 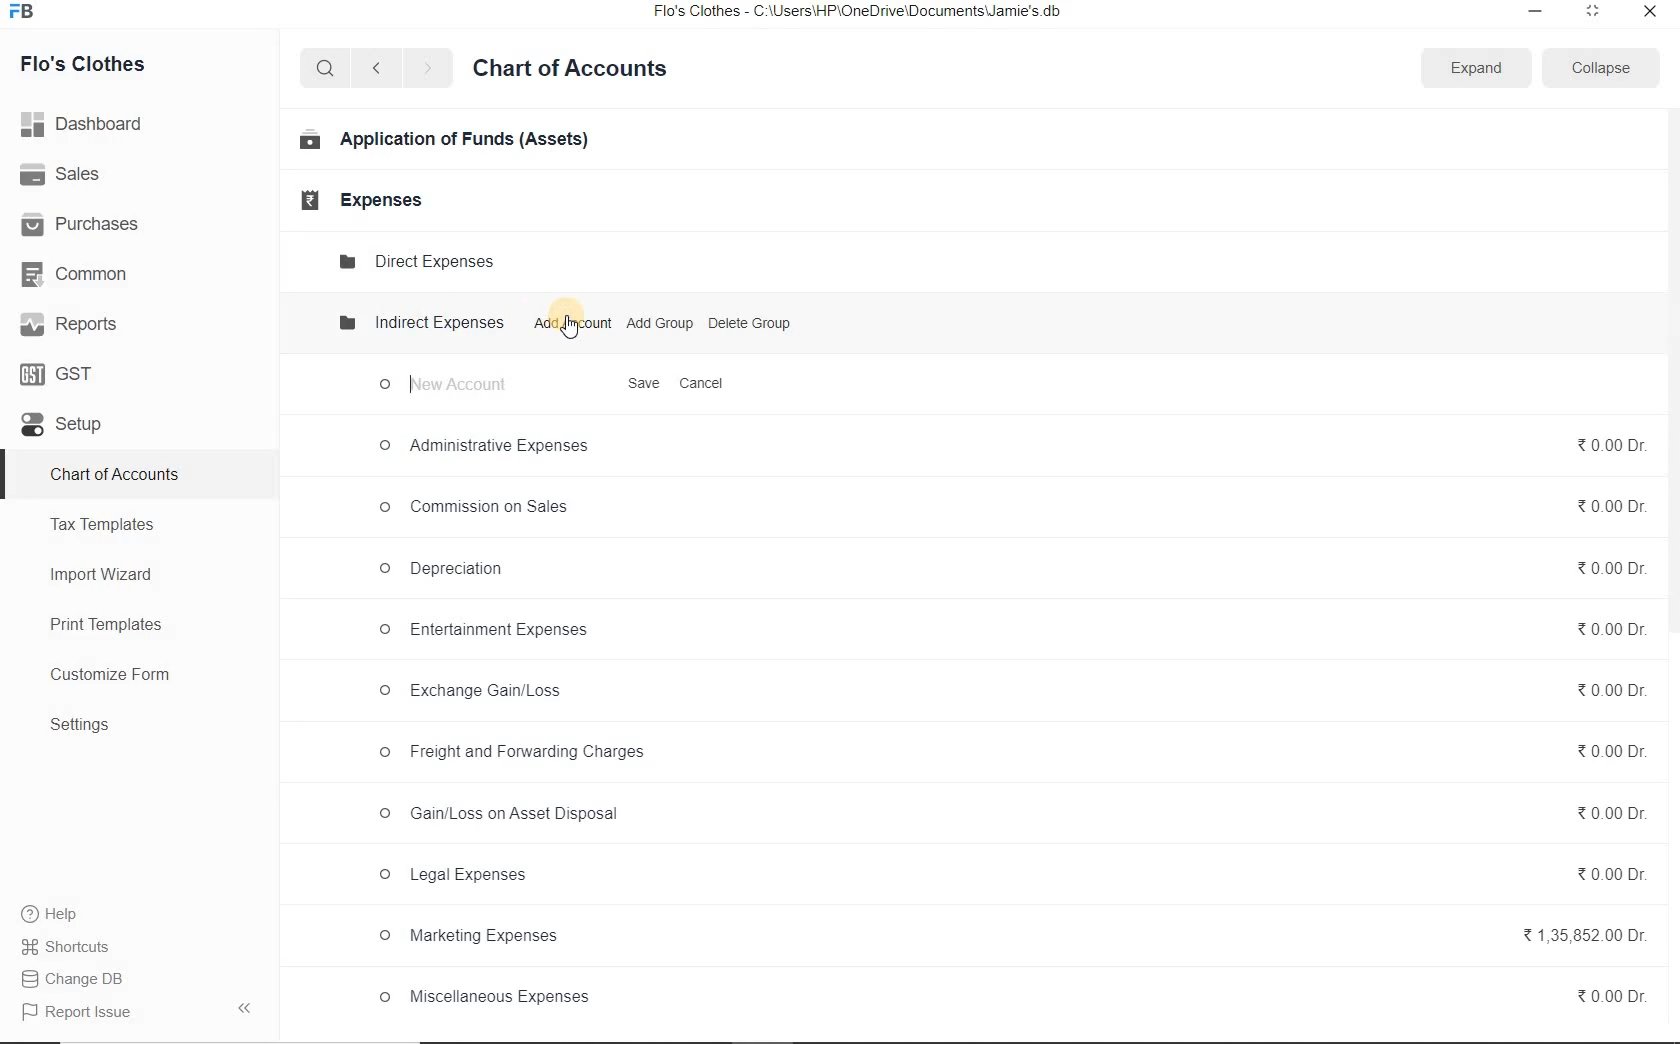 I want to click on Delete Group, so click(x=752, y=326).